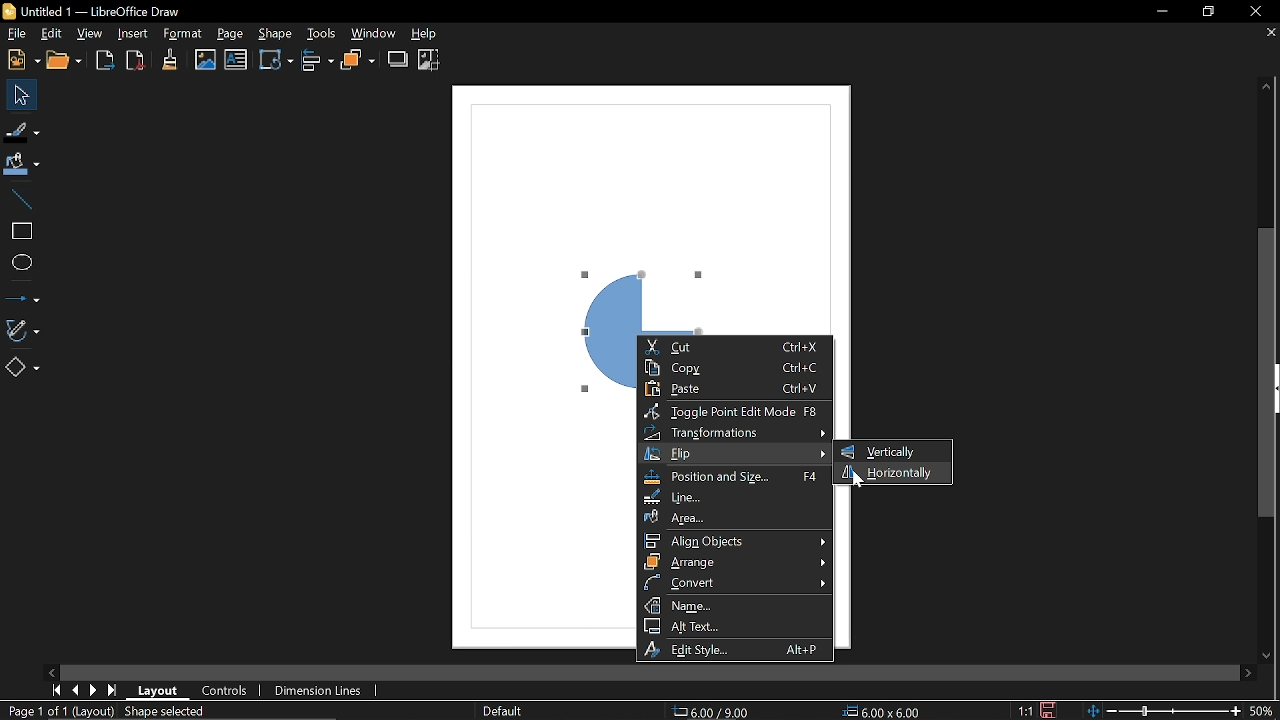 This screenshot has height=720, width=1280. Describe the element at coordinates (18, 93) in the screenshot. I see `Select` at that location.